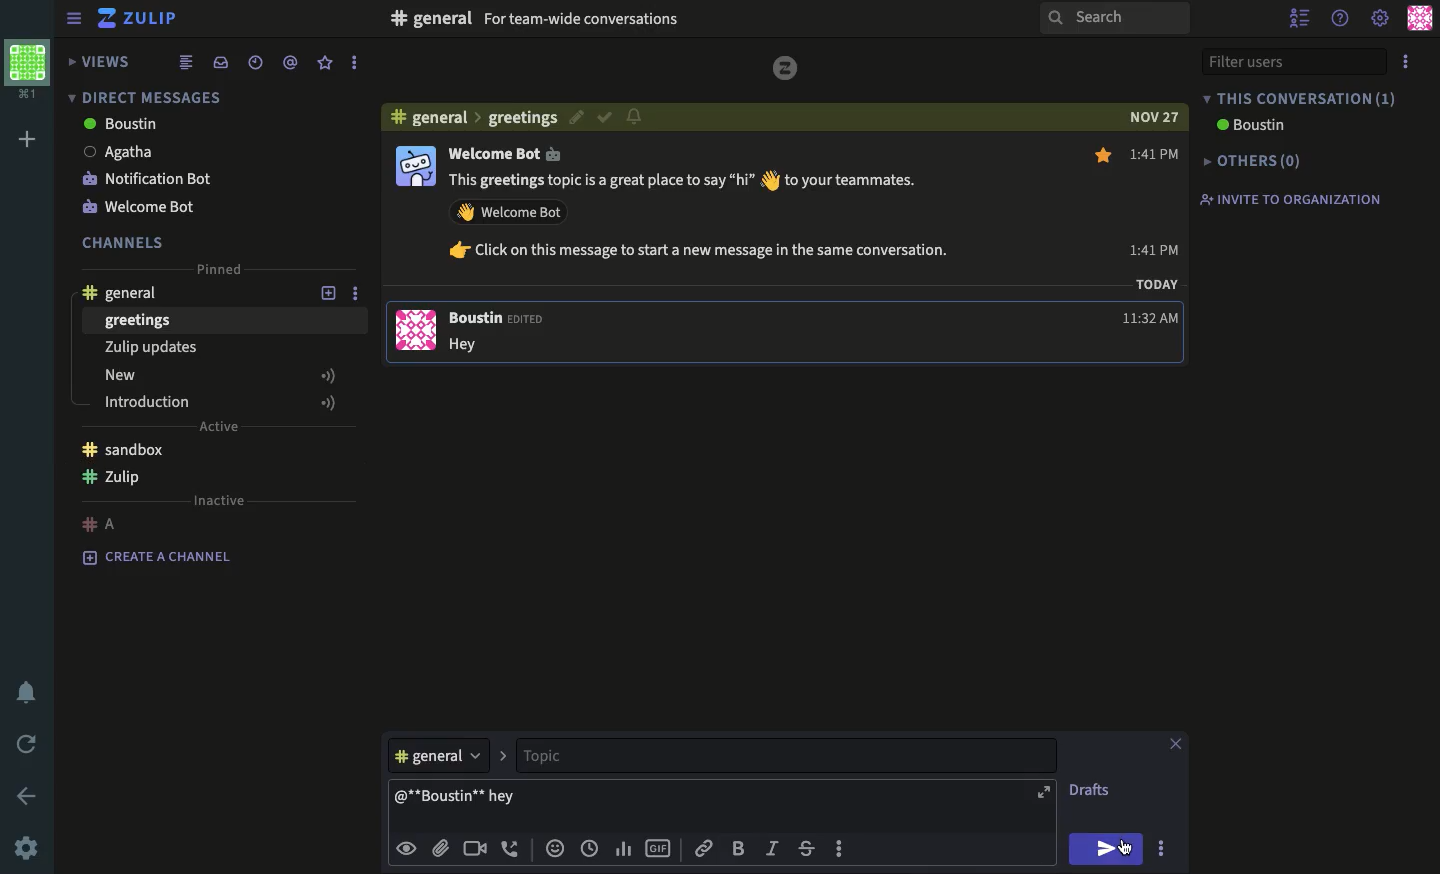 The height and width of the screenshot is (874, 1440). I want to click on welcome bot, so click(142, 209).